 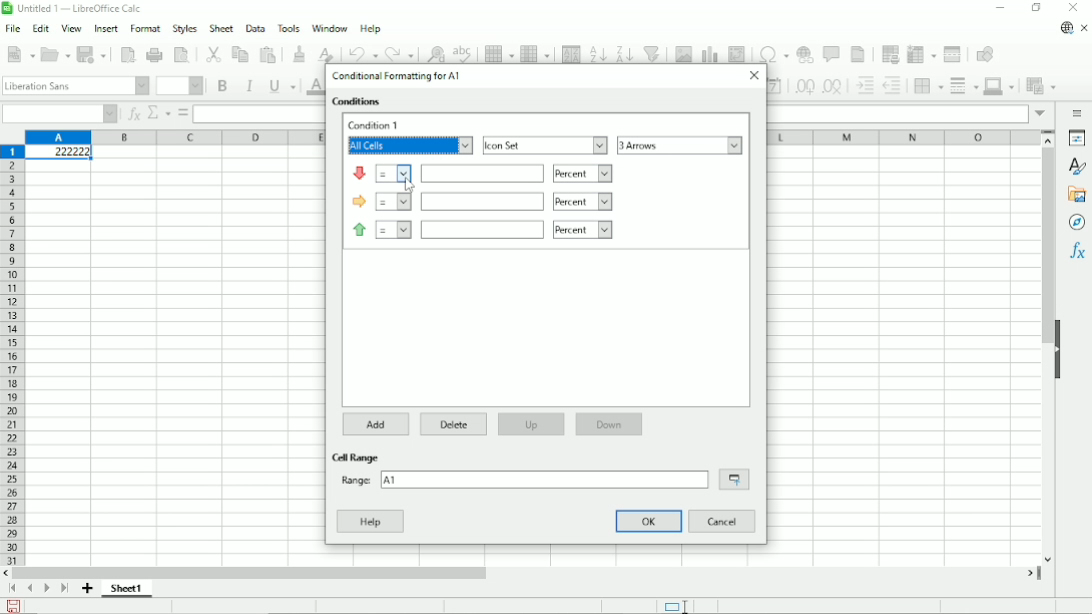 I want to click on Headers and footers, so click(x=859, y=54).